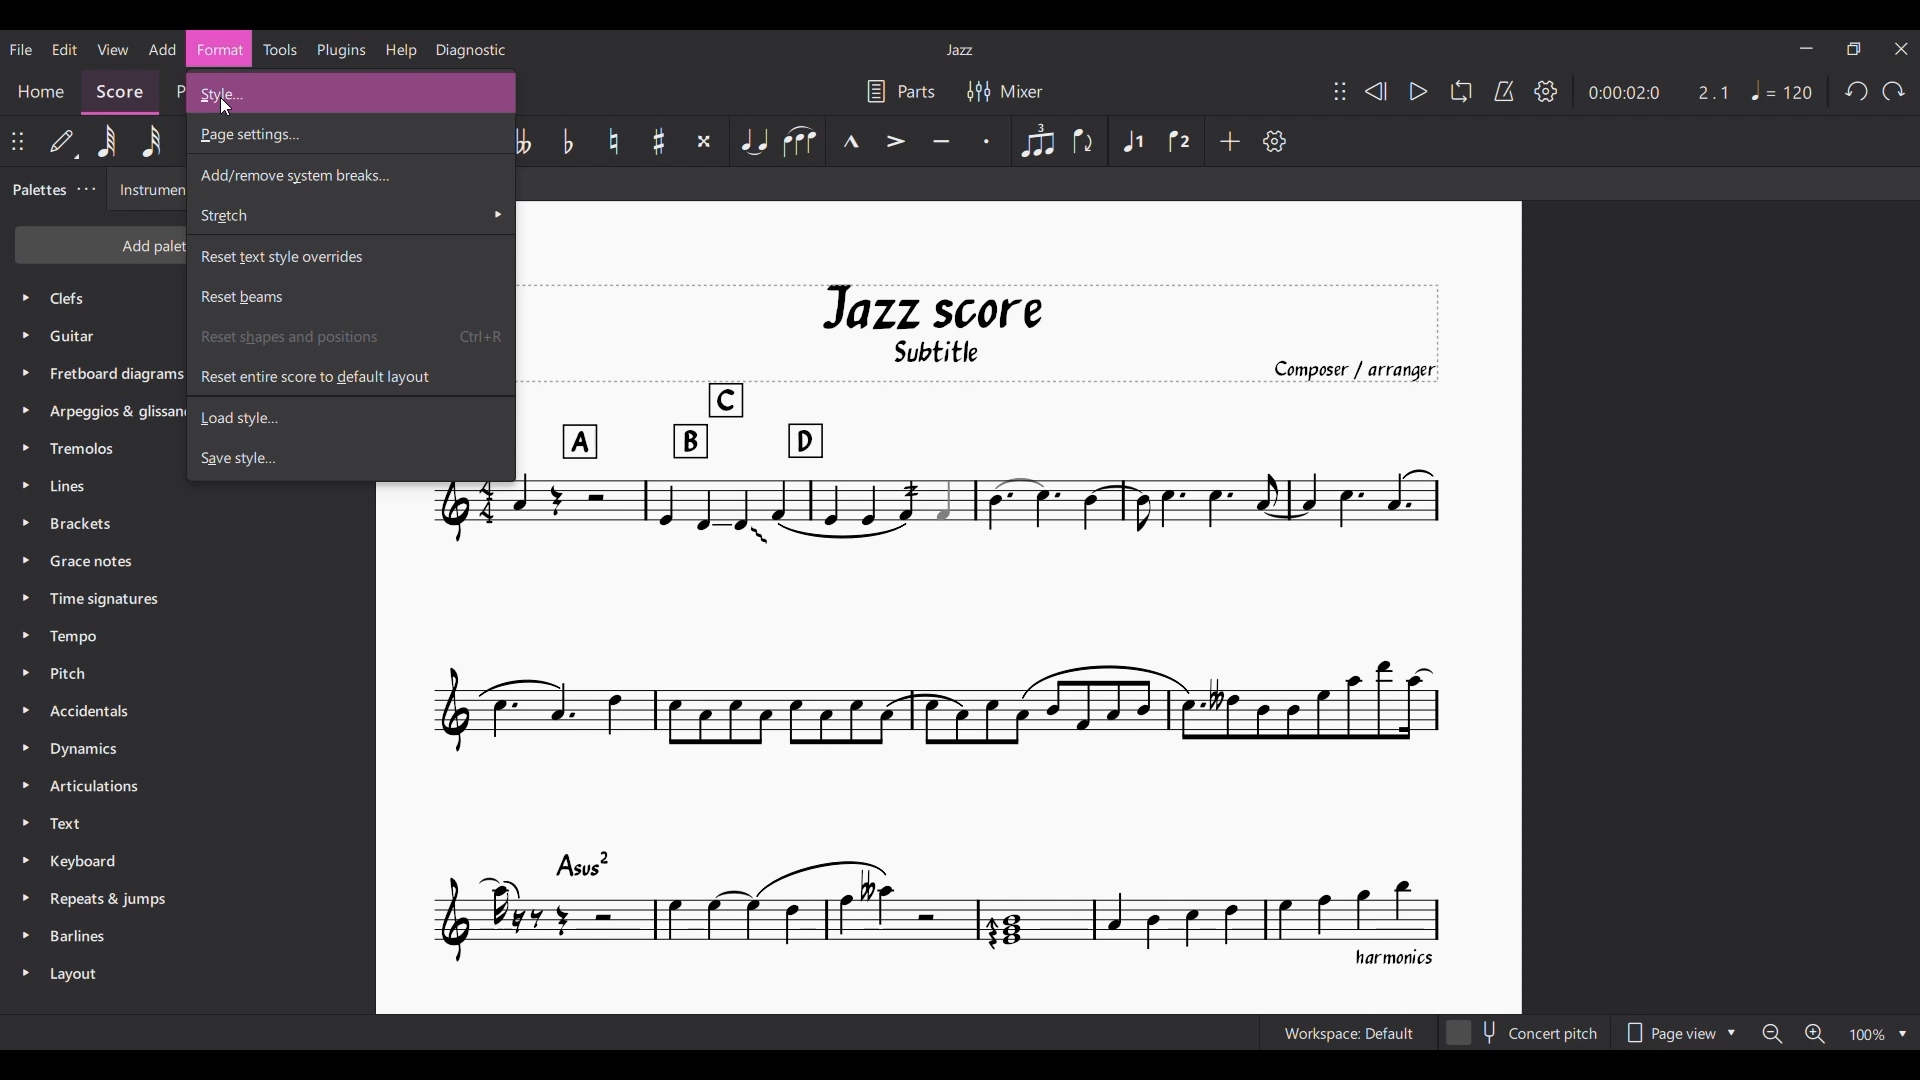 Image resolution: width=1920 pixels, height=1080 pixels. Describe the element at coordinates (299, 414) in the screenshot. I see `Load style` at that location.